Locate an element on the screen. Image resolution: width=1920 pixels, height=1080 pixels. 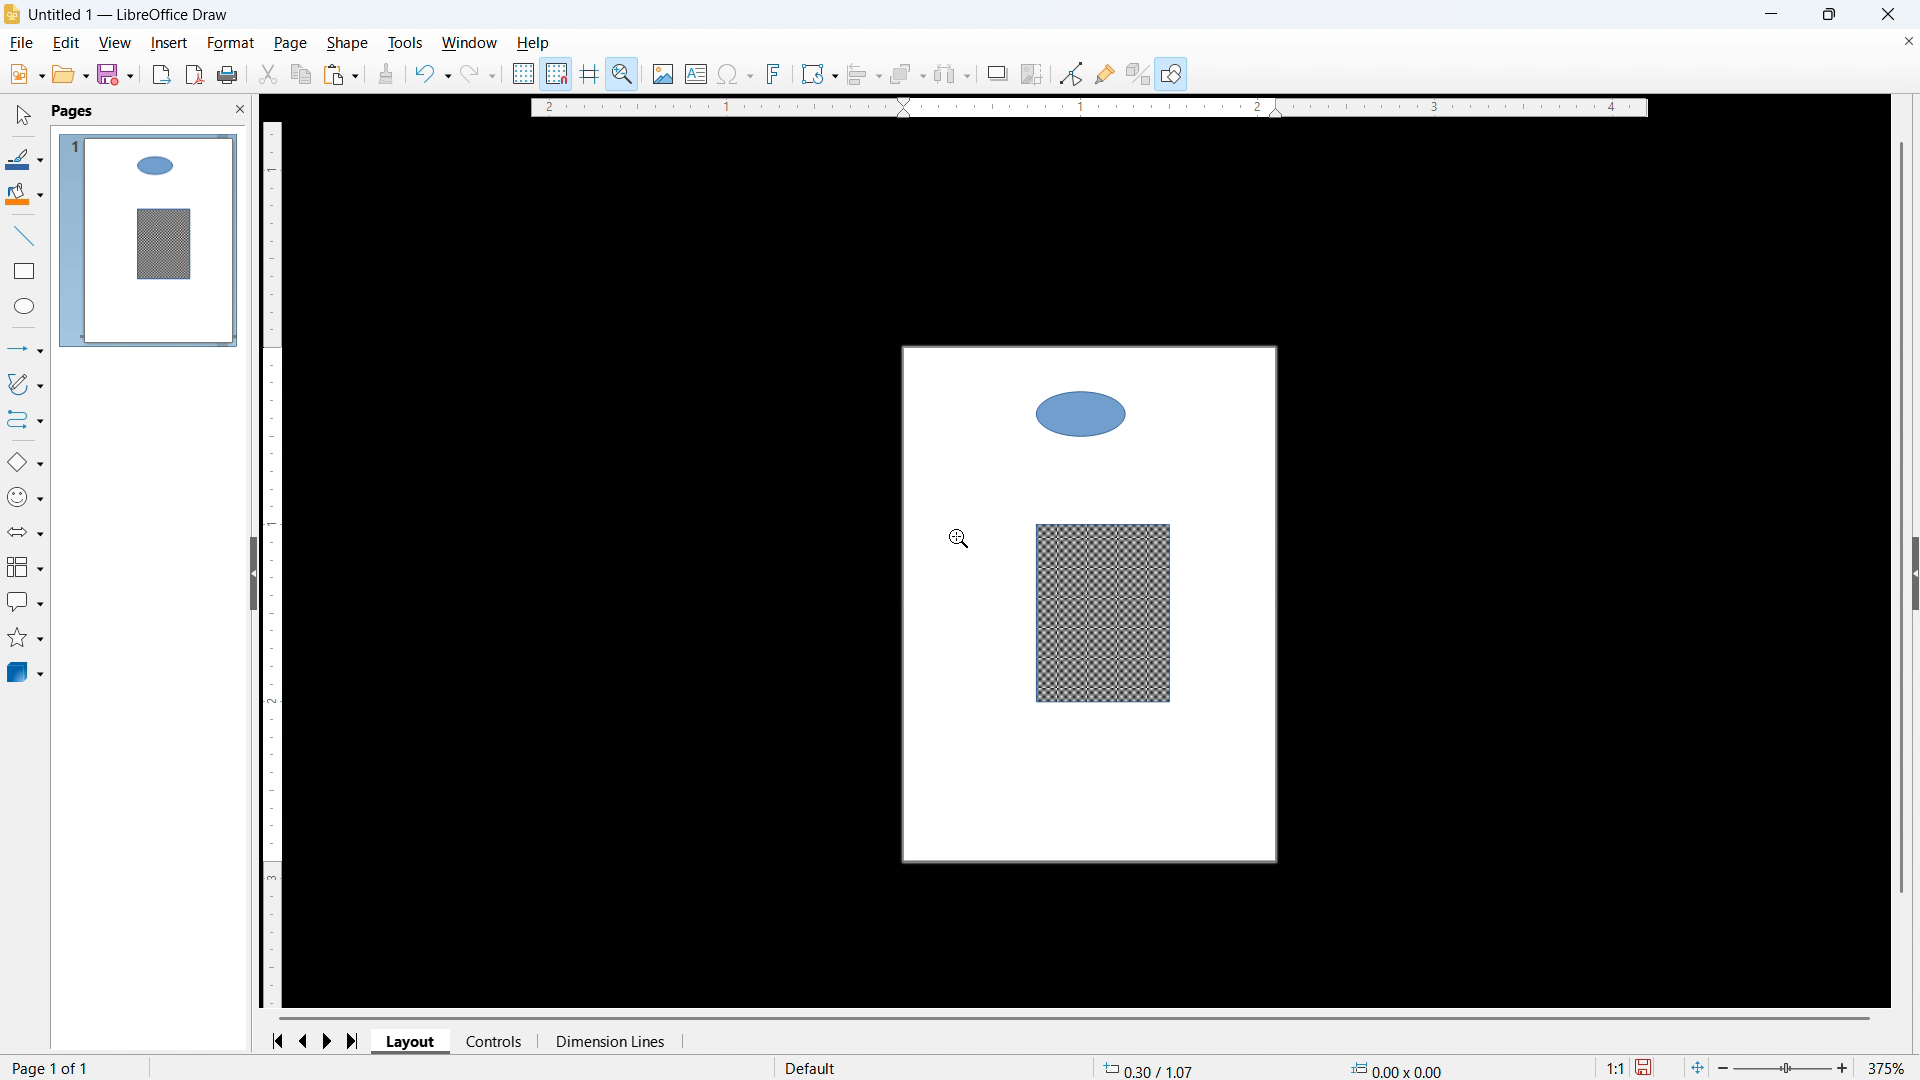
Line colour  is located at coordinates (25, 159).